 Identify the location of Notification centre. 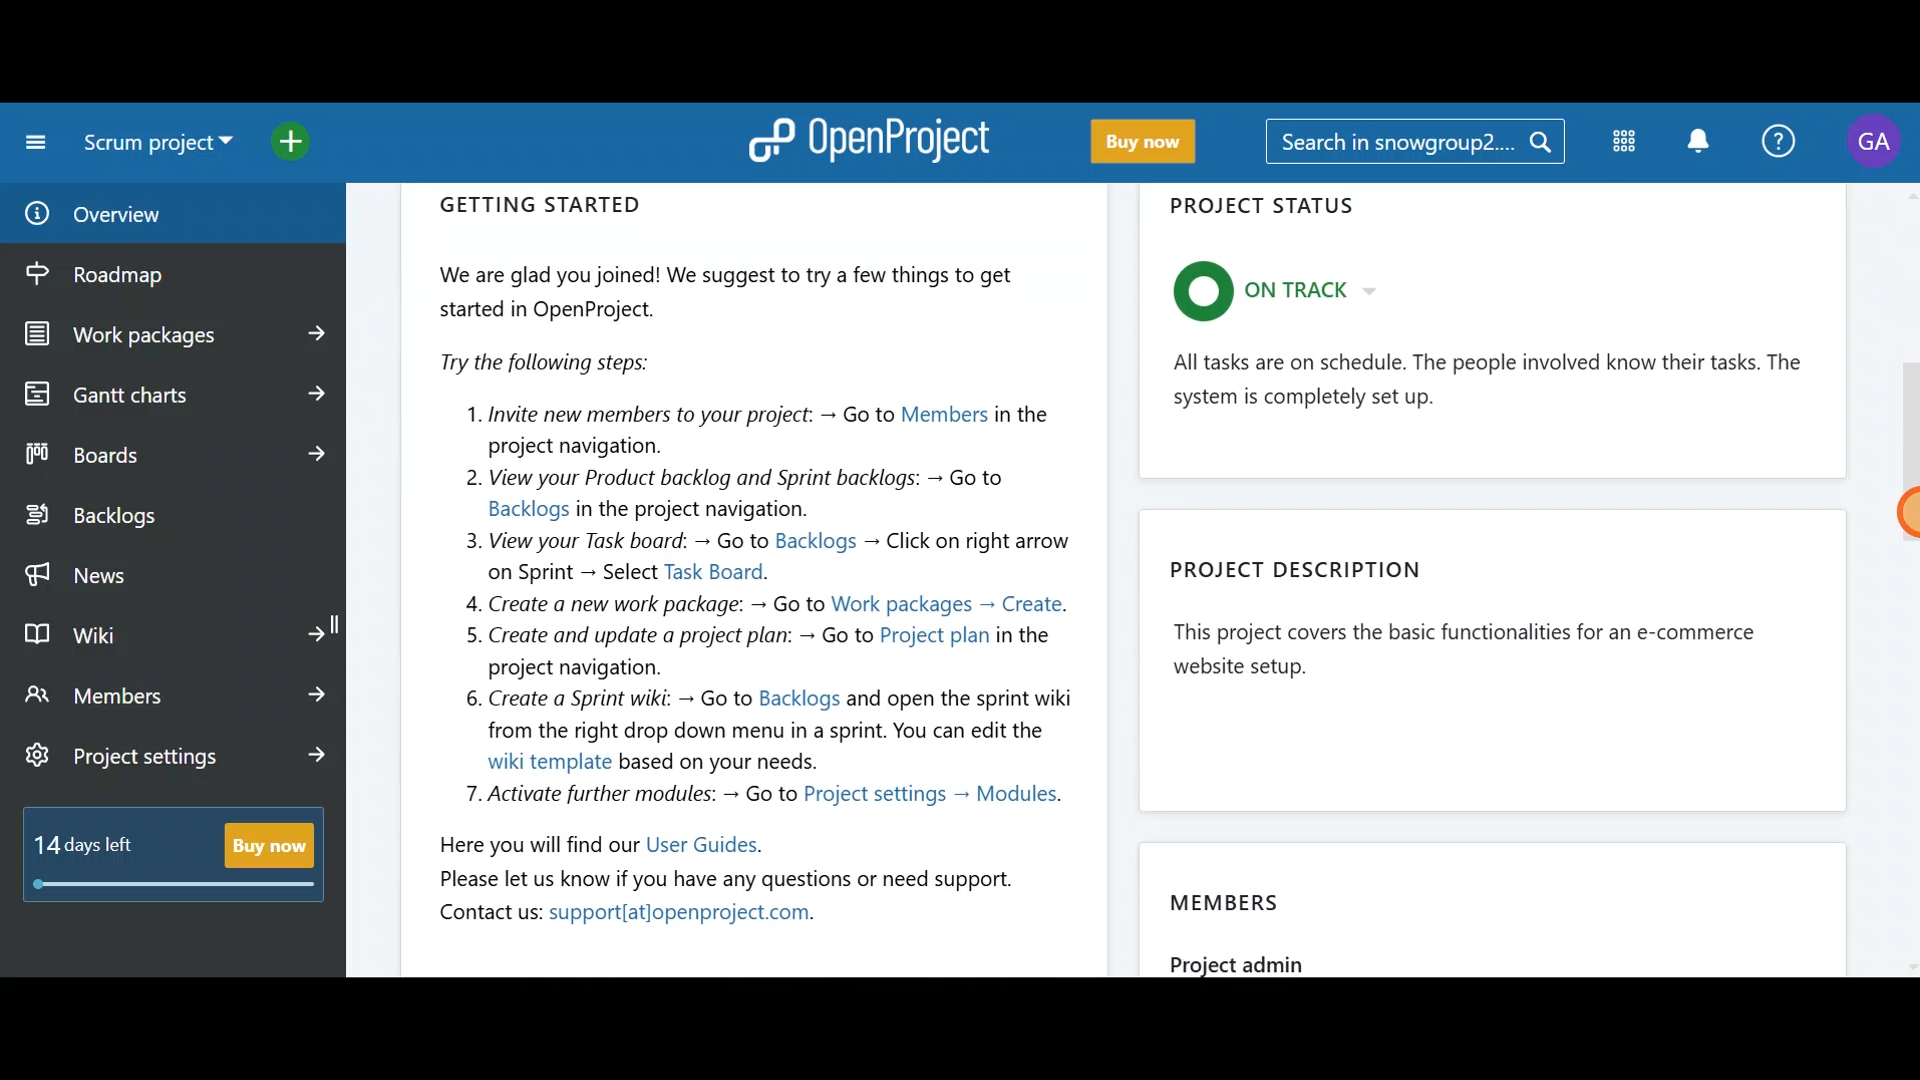
(1693, 140).